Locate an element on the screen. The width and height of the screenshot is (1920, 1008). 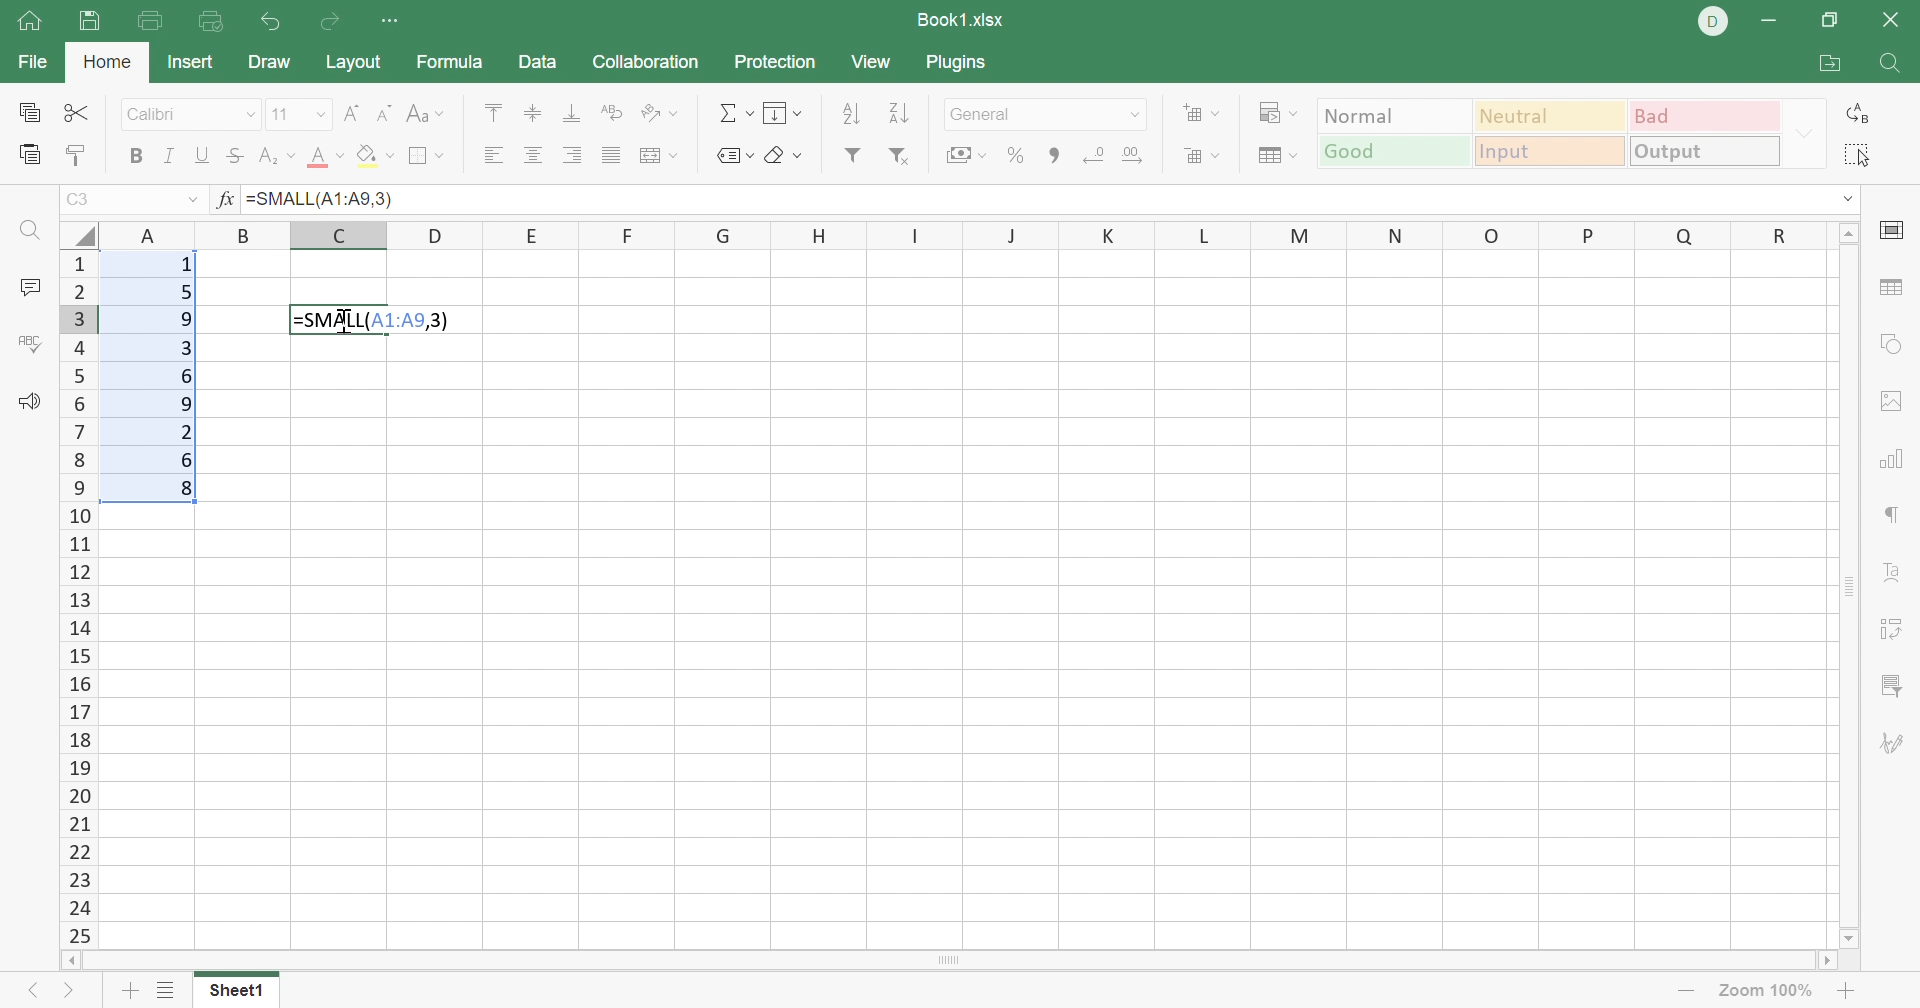
Select all is located at coordinates (1857, 156).